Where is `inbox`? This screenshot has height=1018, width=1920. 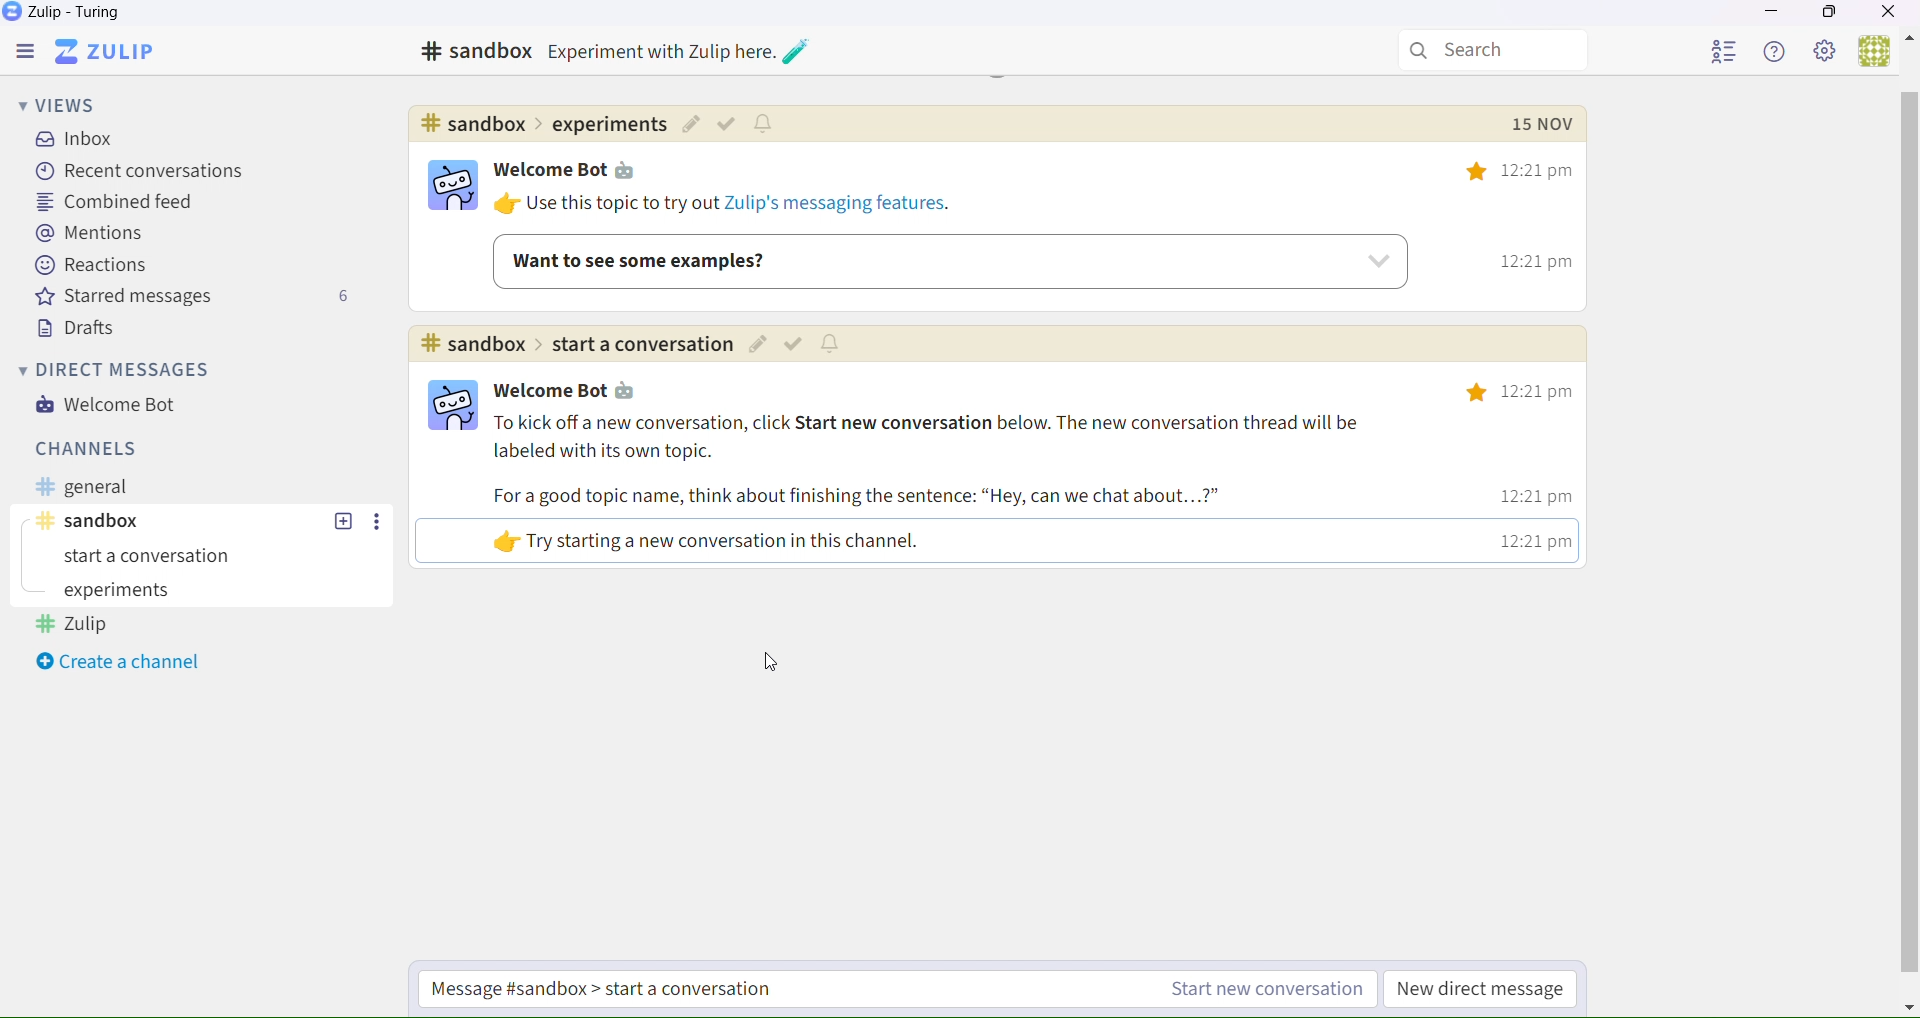 inbox is located at coordinates (80, 141).